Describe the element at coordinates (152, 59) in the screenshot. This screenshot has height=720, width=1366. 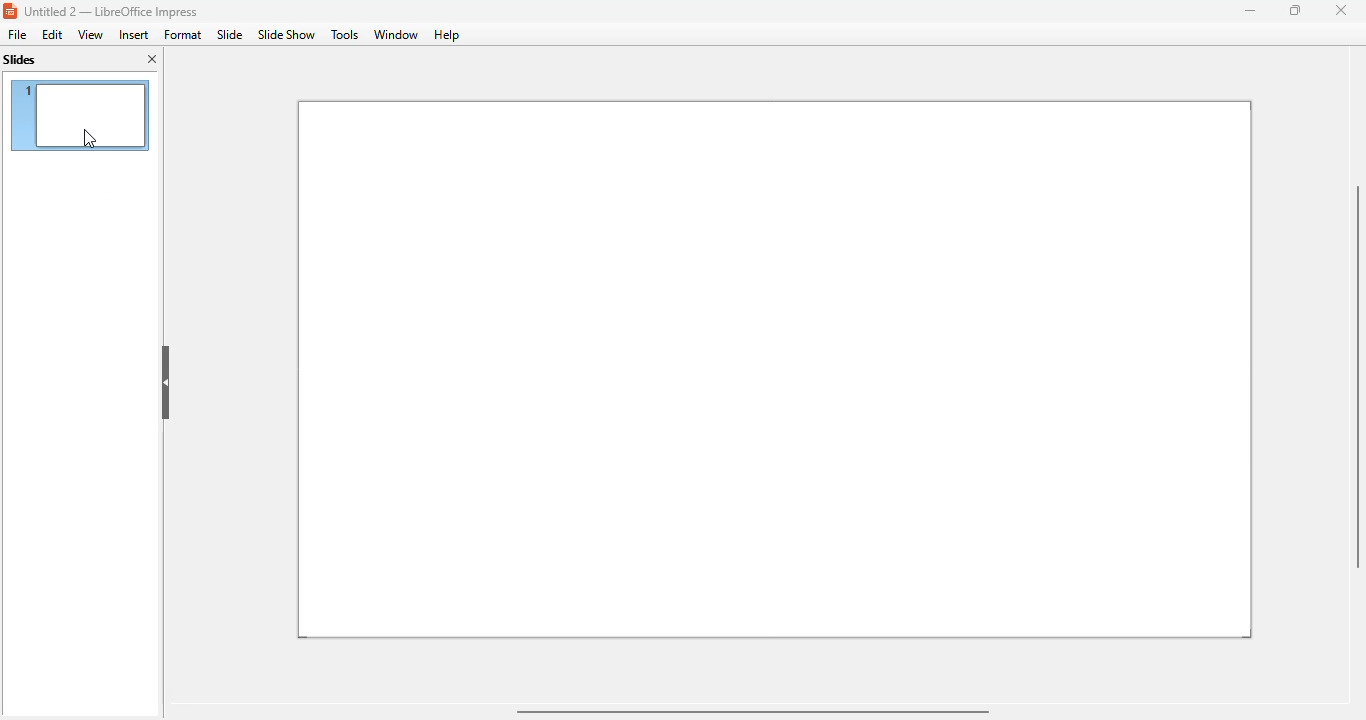
I see `close pane` at that location.